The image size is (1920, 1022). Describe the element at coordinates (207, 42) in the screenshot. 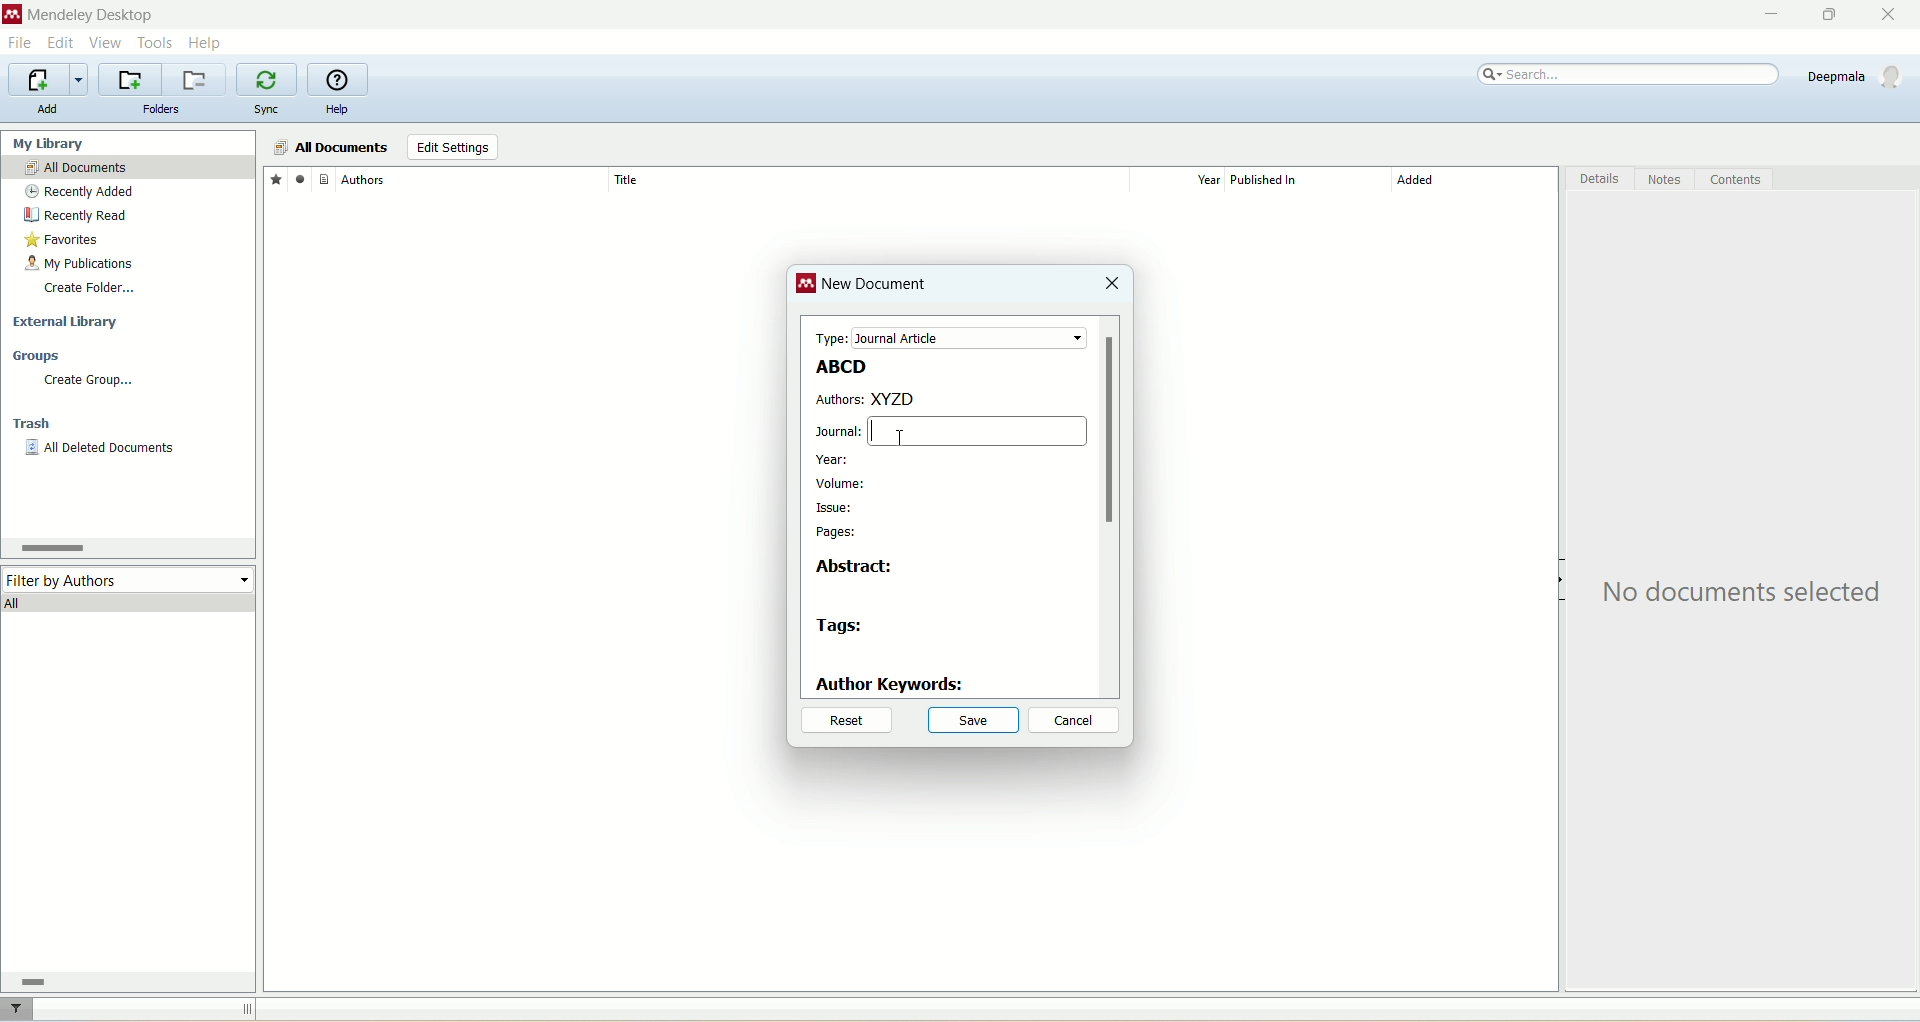

I see `help` at that location.